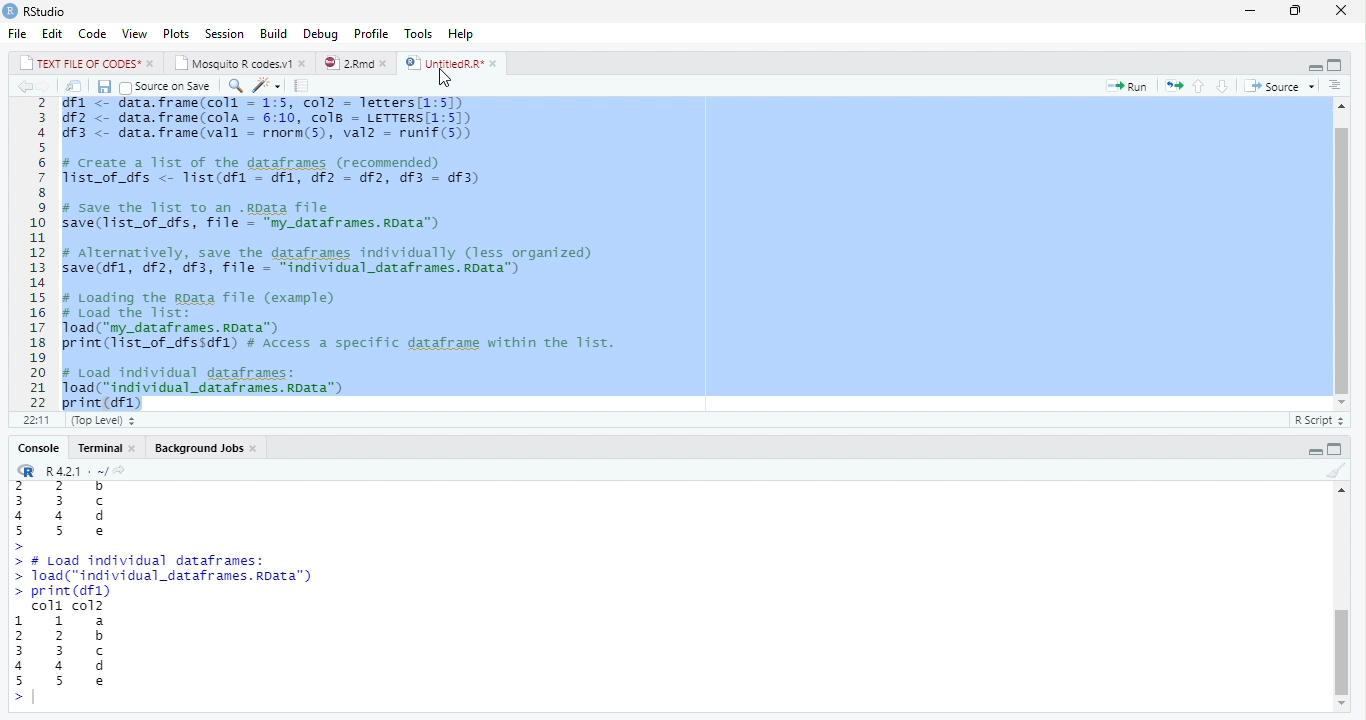 The image size is (1366, 720). What do you see at coordinates (1318, 419) in the screenshot?
I see `R Script` at bounding box center [1318, 419].